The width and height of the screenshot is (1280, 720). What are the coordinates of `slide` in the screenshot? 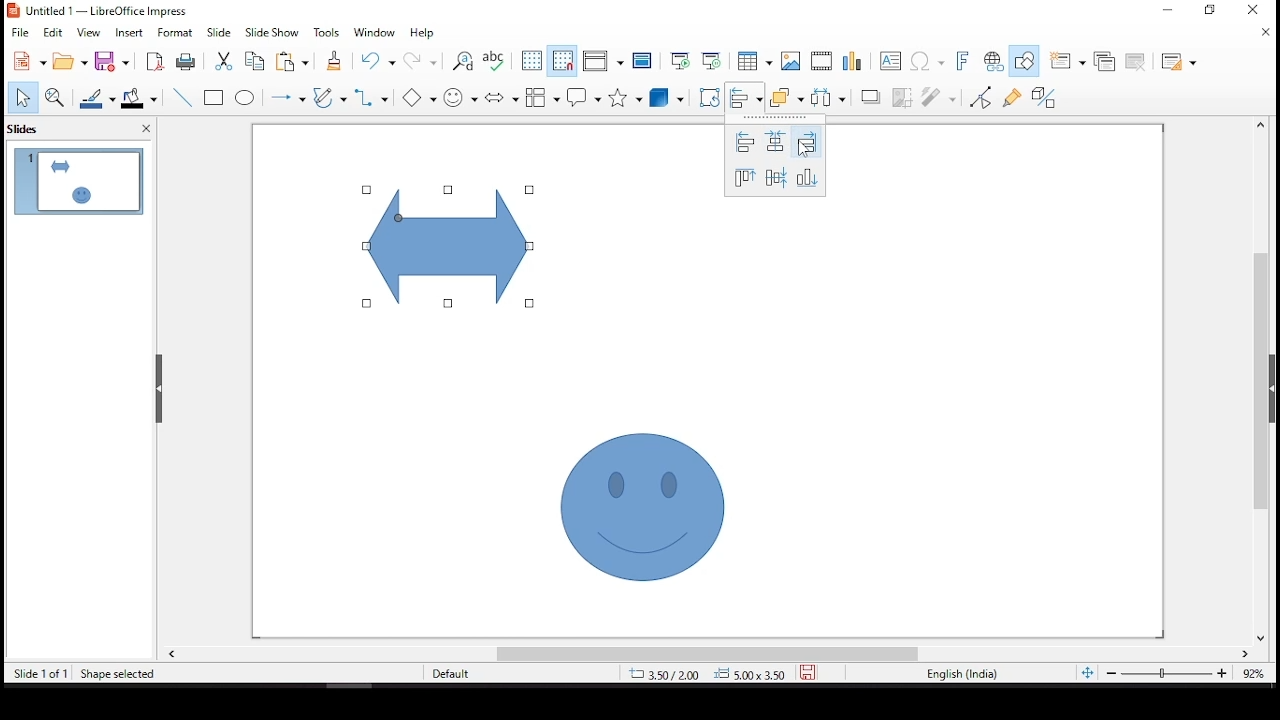 It's located at (219, 32).